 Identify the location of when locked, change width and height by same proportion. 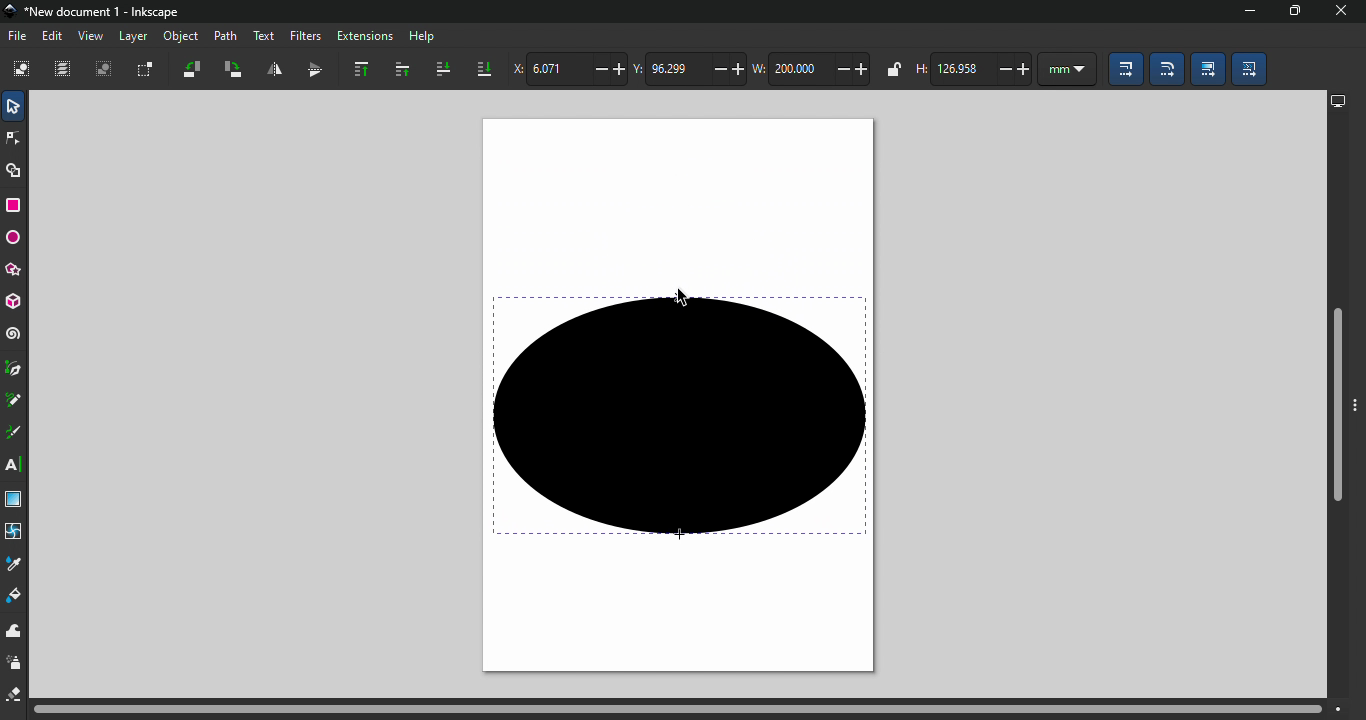
(891, 69).